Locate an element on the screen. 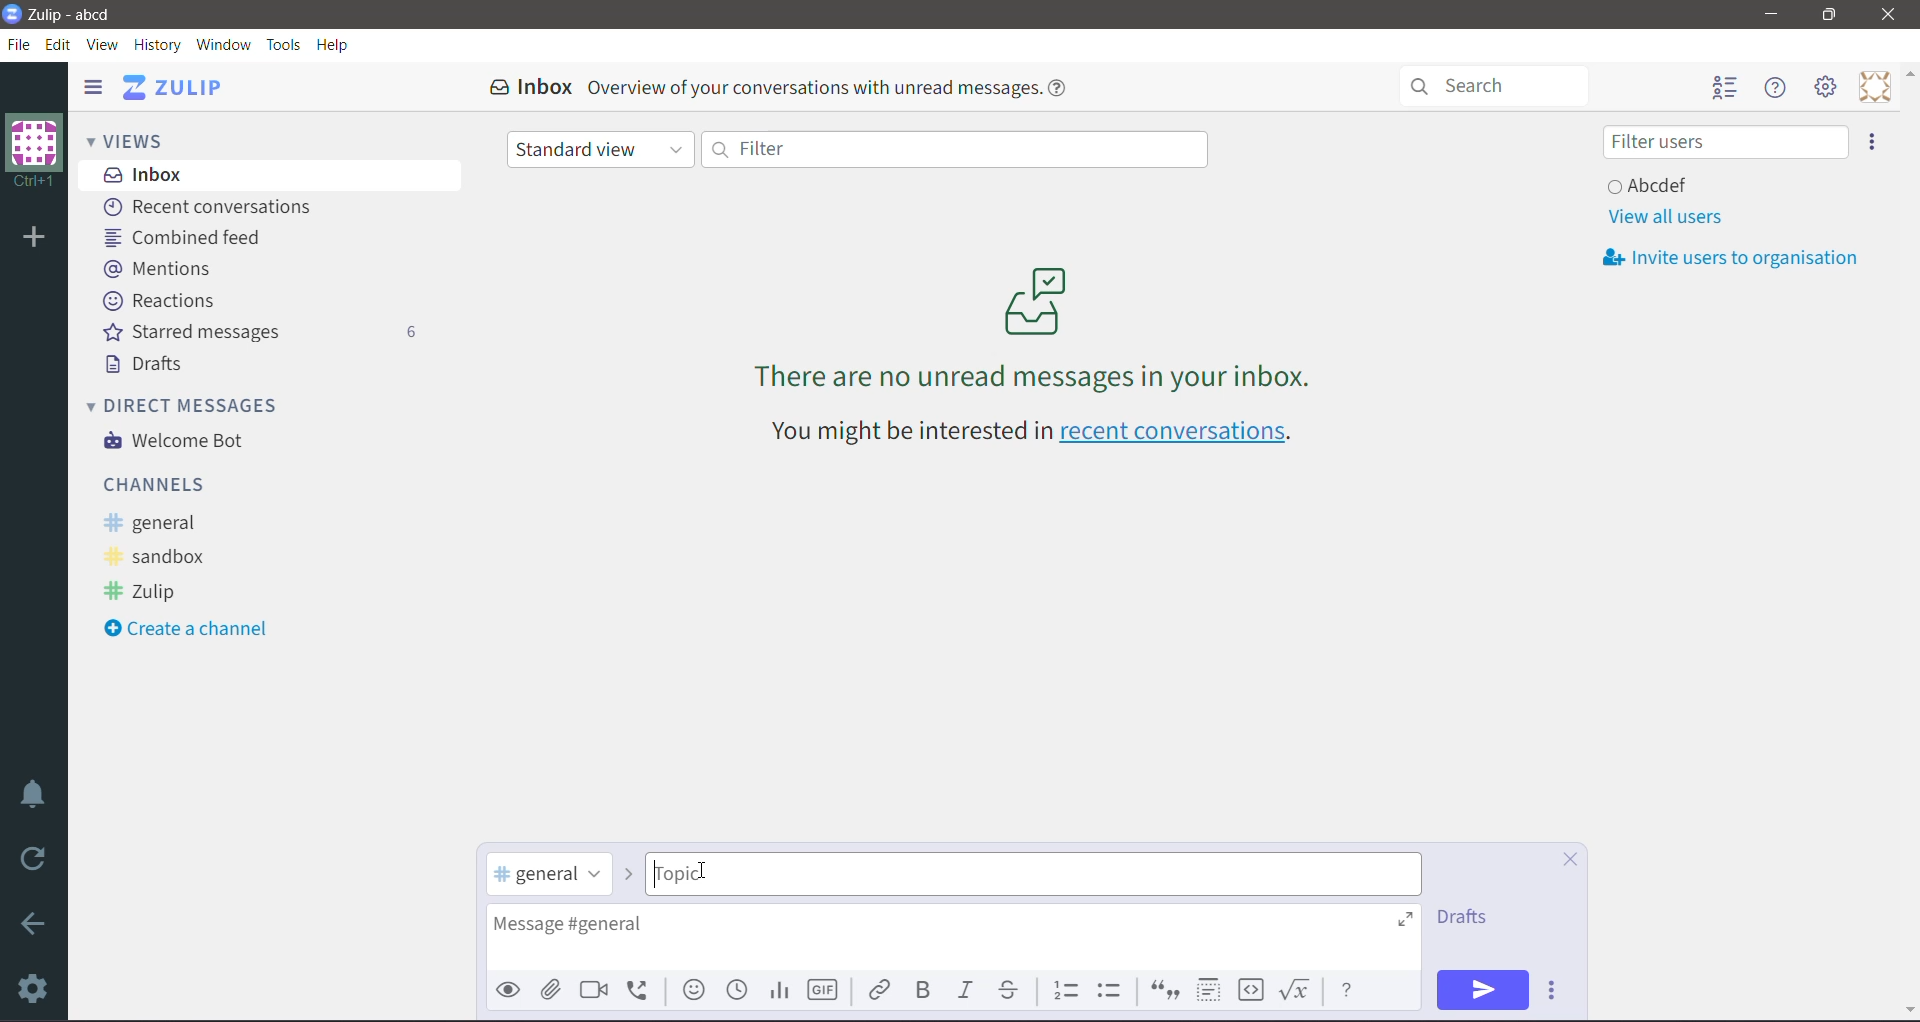 Image resolution: width=1920 pixels, height=1022 pixels. Hide left sidebar is located at coordinates (92, 86).